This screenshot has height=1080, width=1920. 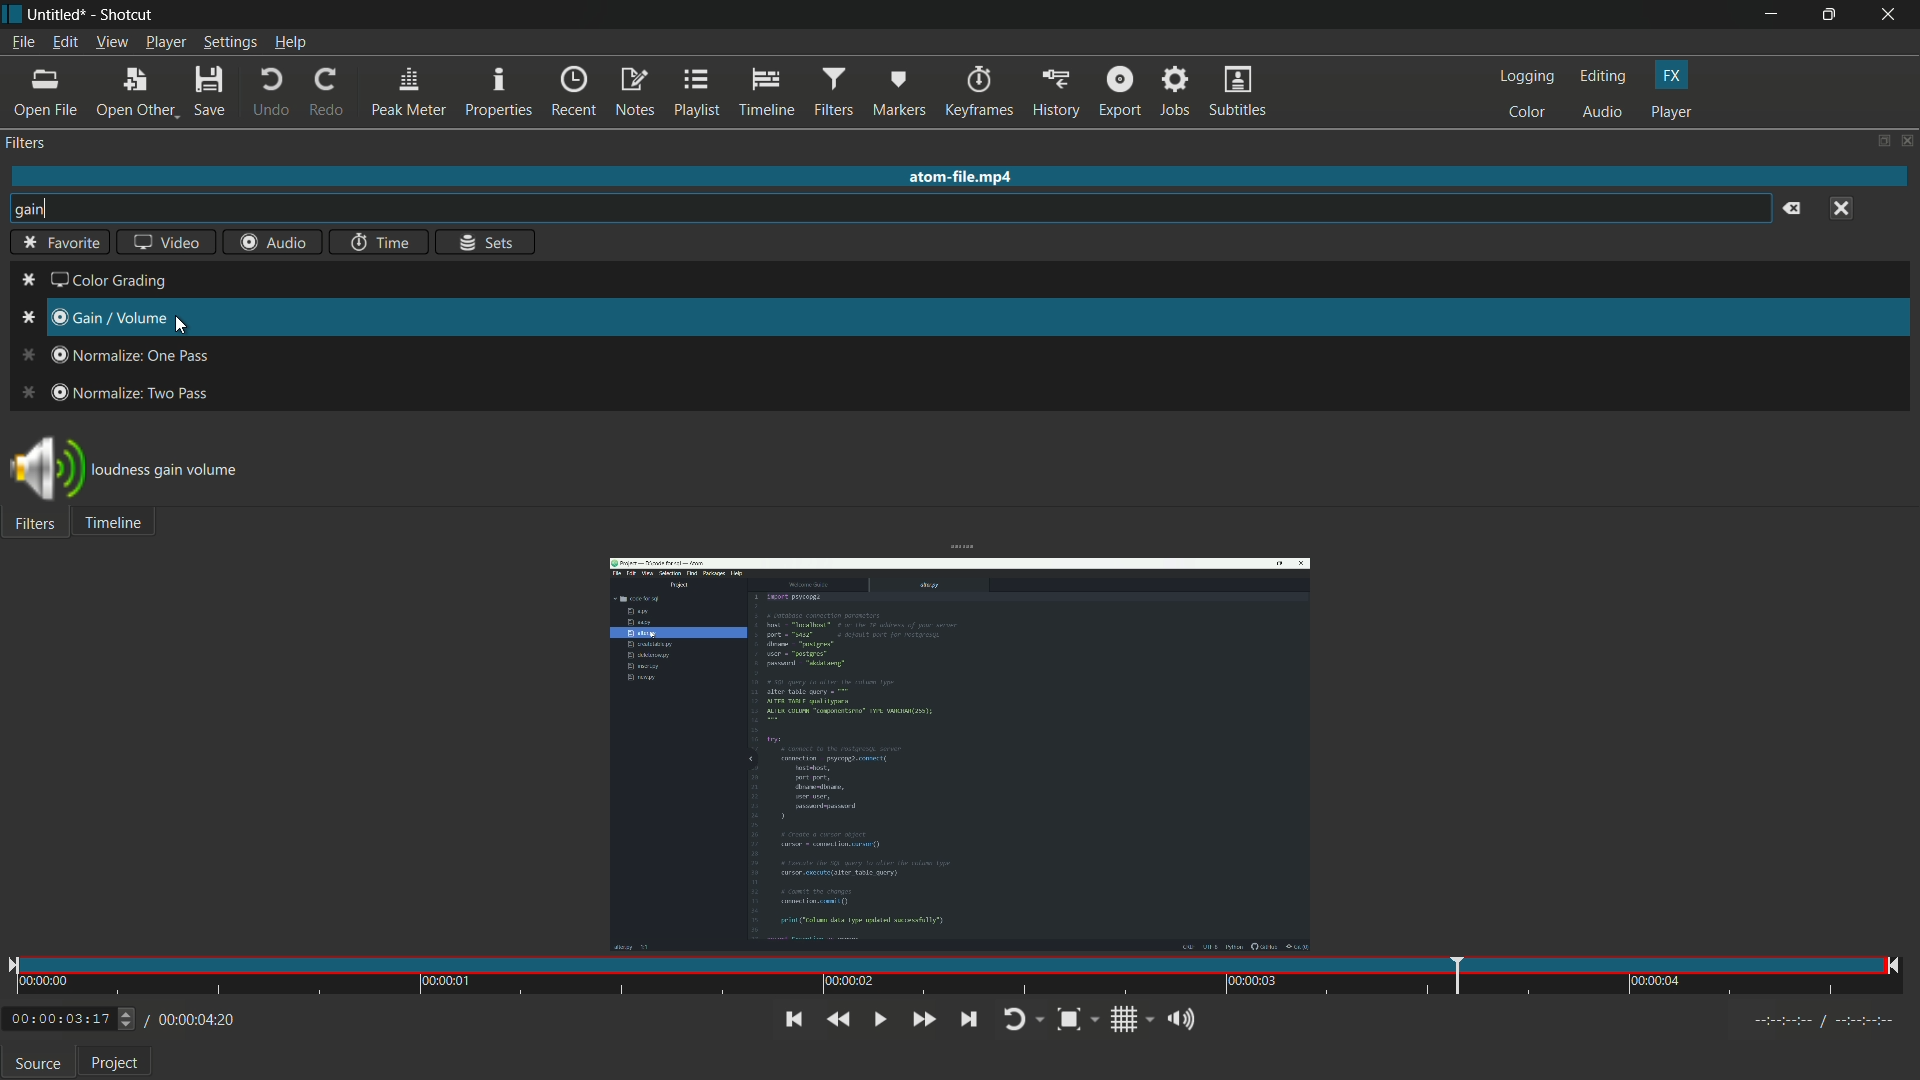 I want to click on Untitled (file name), so click(x=58, y=15).